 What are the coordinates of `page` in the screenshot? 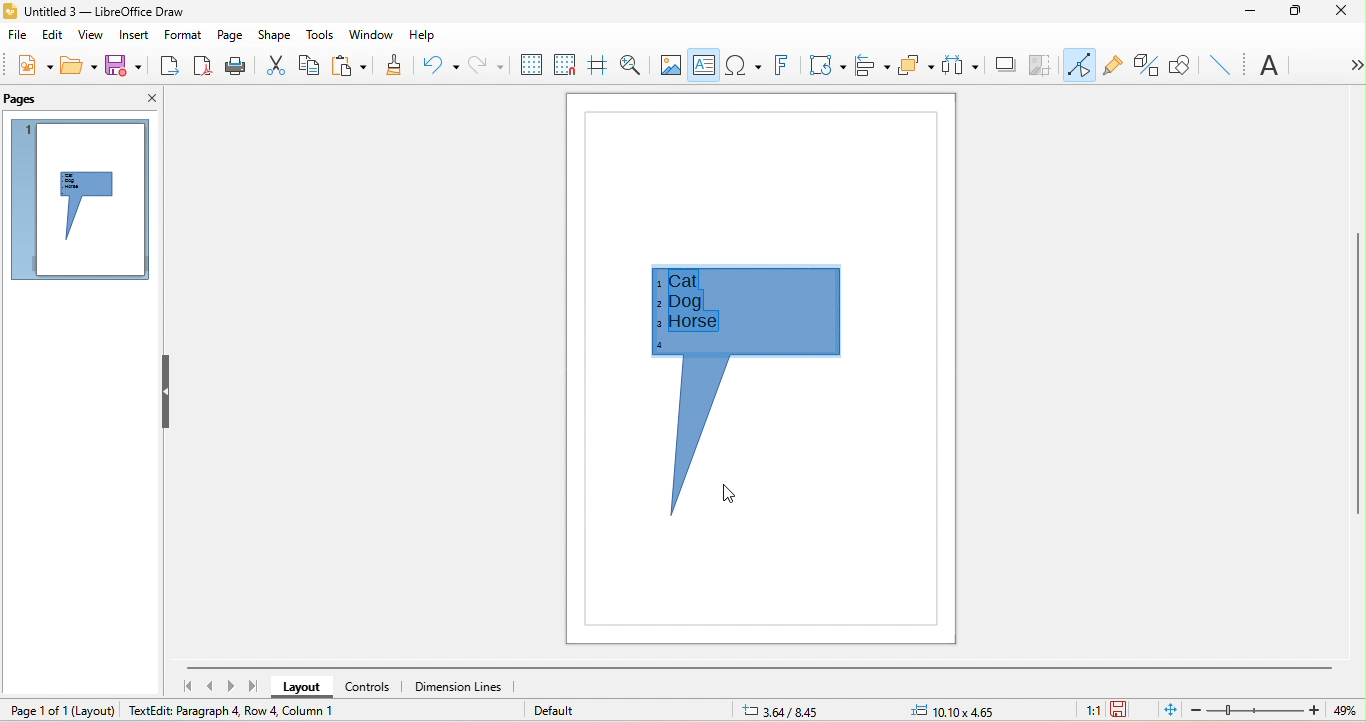 It's located at (230, 32).